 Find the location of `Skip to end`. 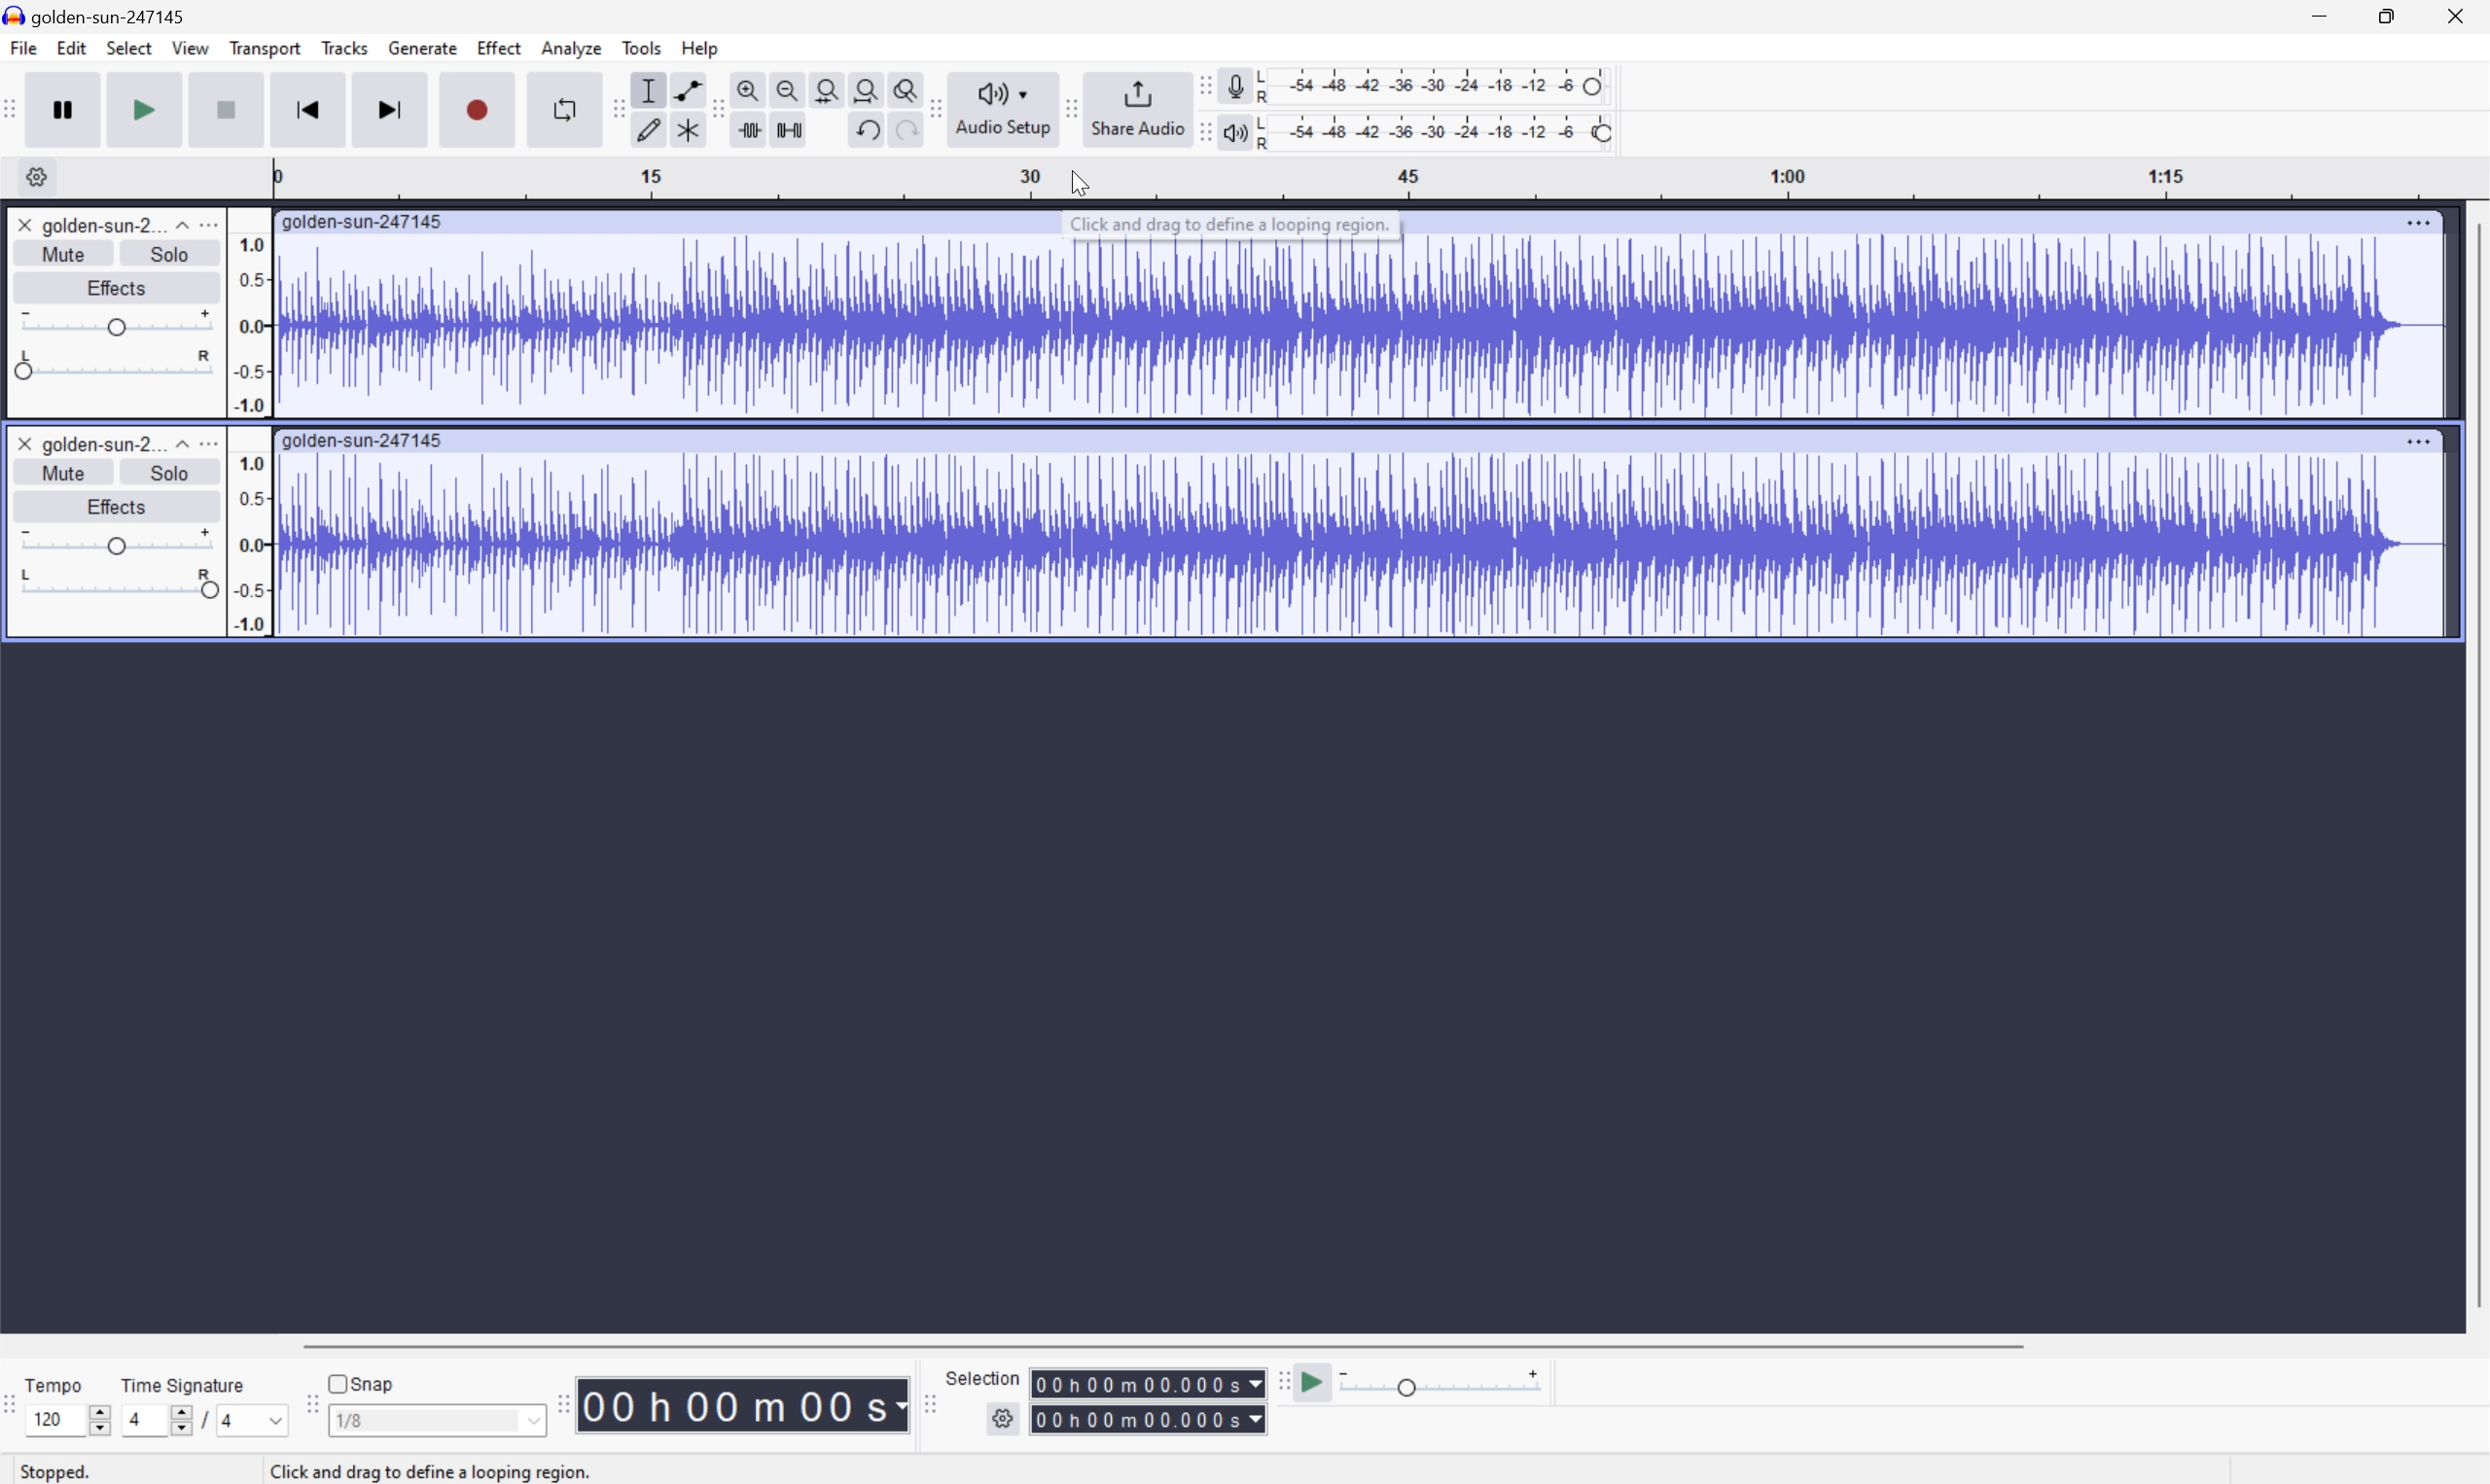

Skip to end is located at coordinates (394, 106).